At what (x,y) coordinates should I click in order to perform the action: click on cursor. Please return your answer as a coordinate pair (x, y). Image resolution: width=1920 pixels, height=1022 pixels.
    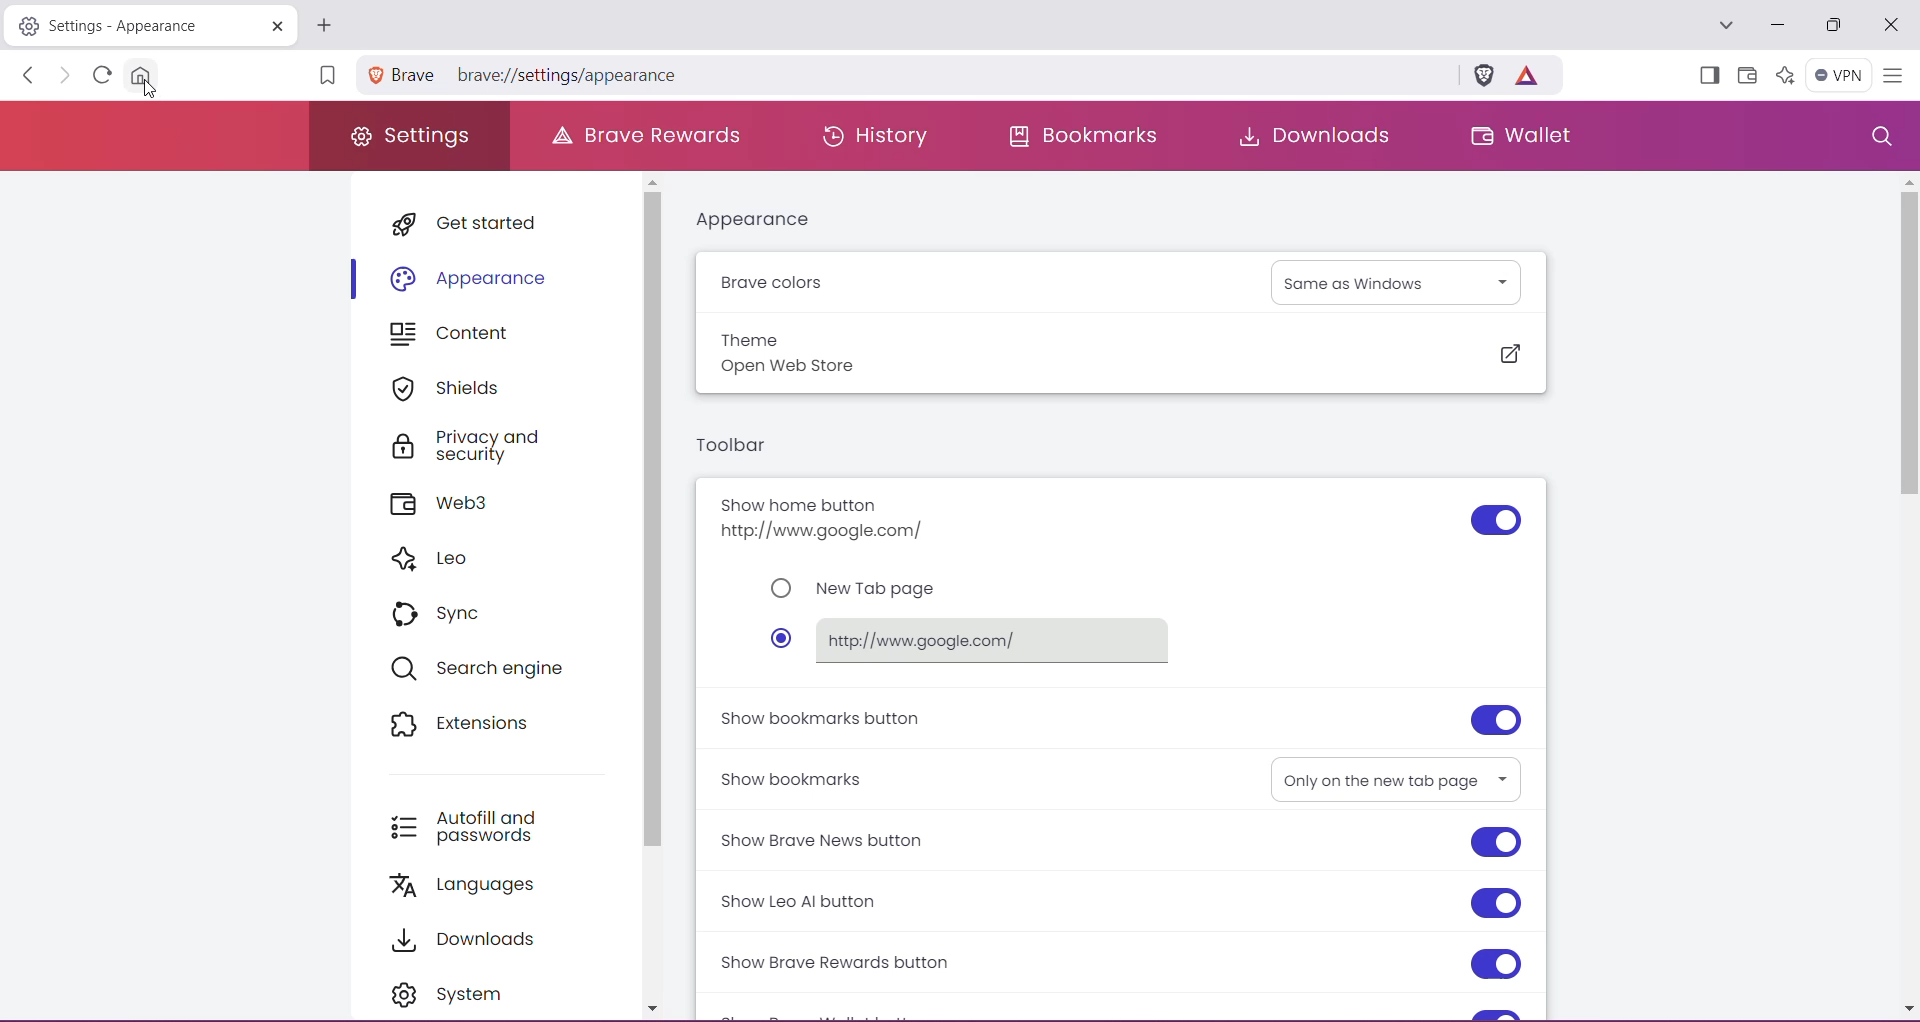
    Looking at the image, I should click on (151, 91).